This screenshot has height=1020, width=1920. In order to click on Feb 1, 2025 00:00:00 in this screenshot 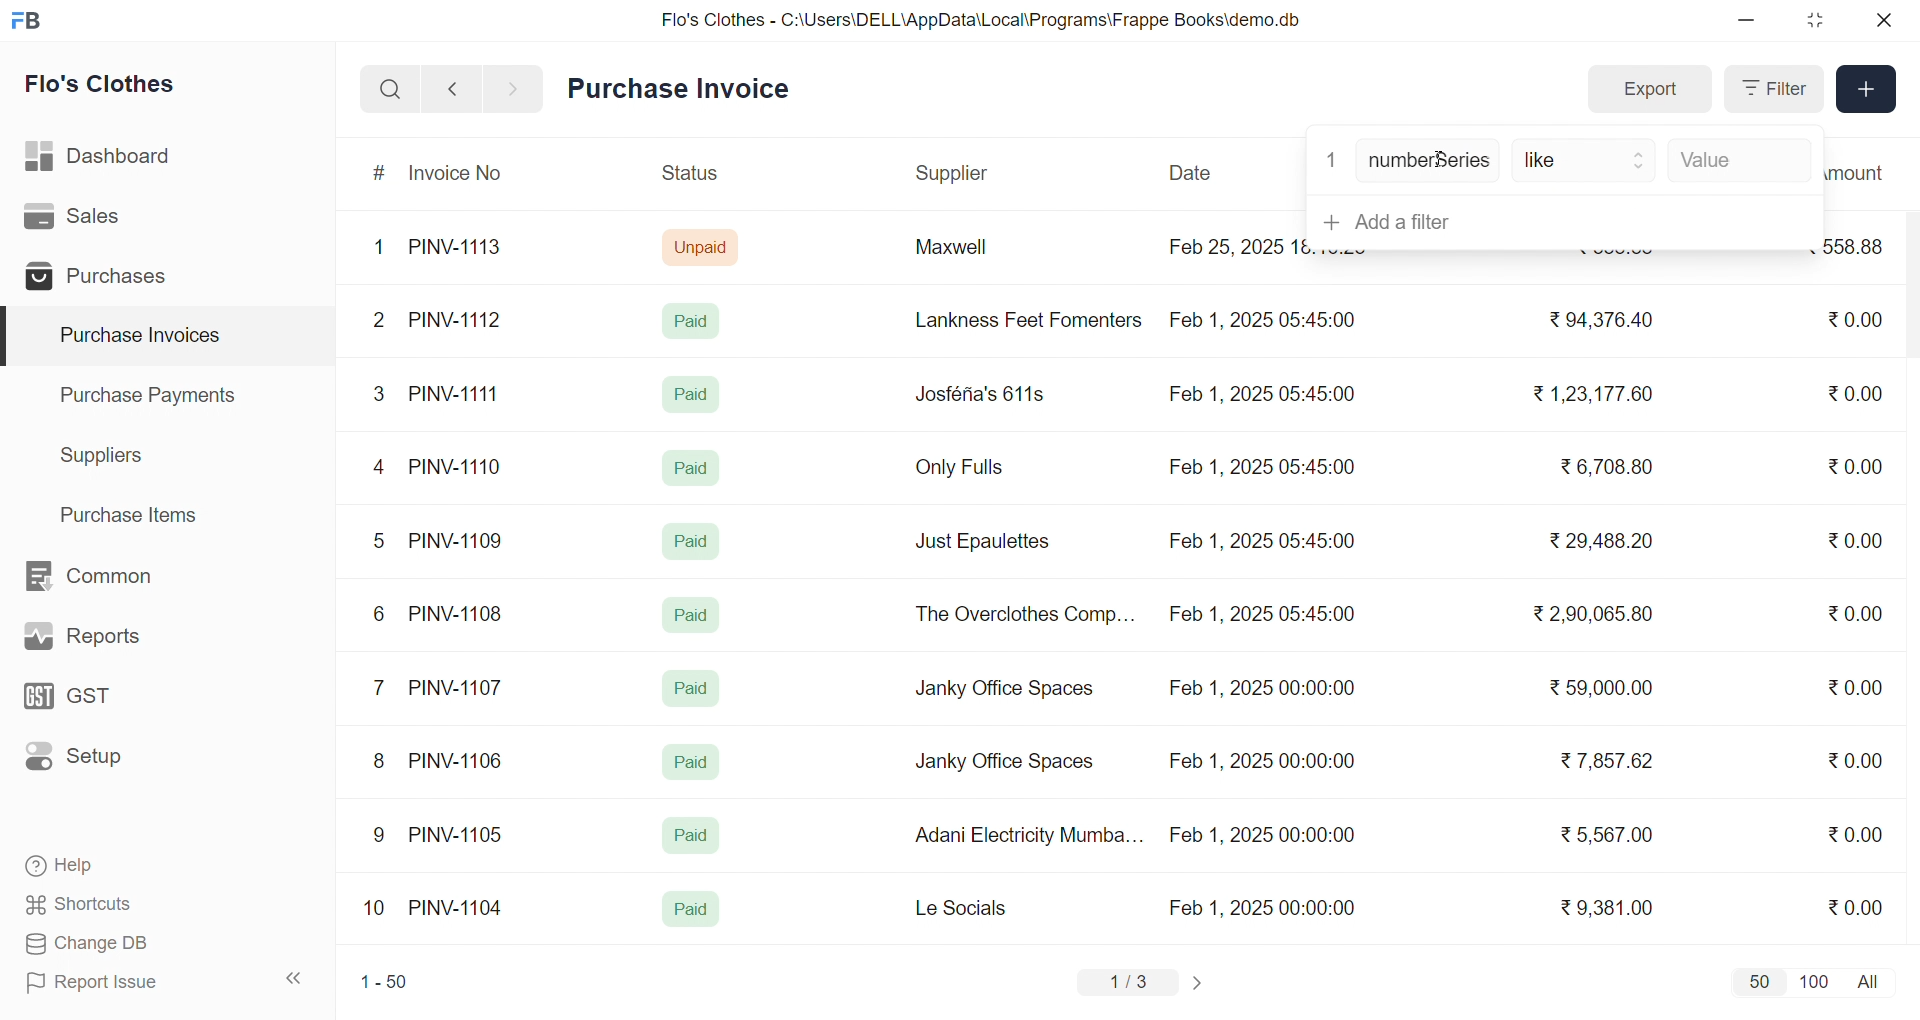, I will do `click(1259, 758)`.